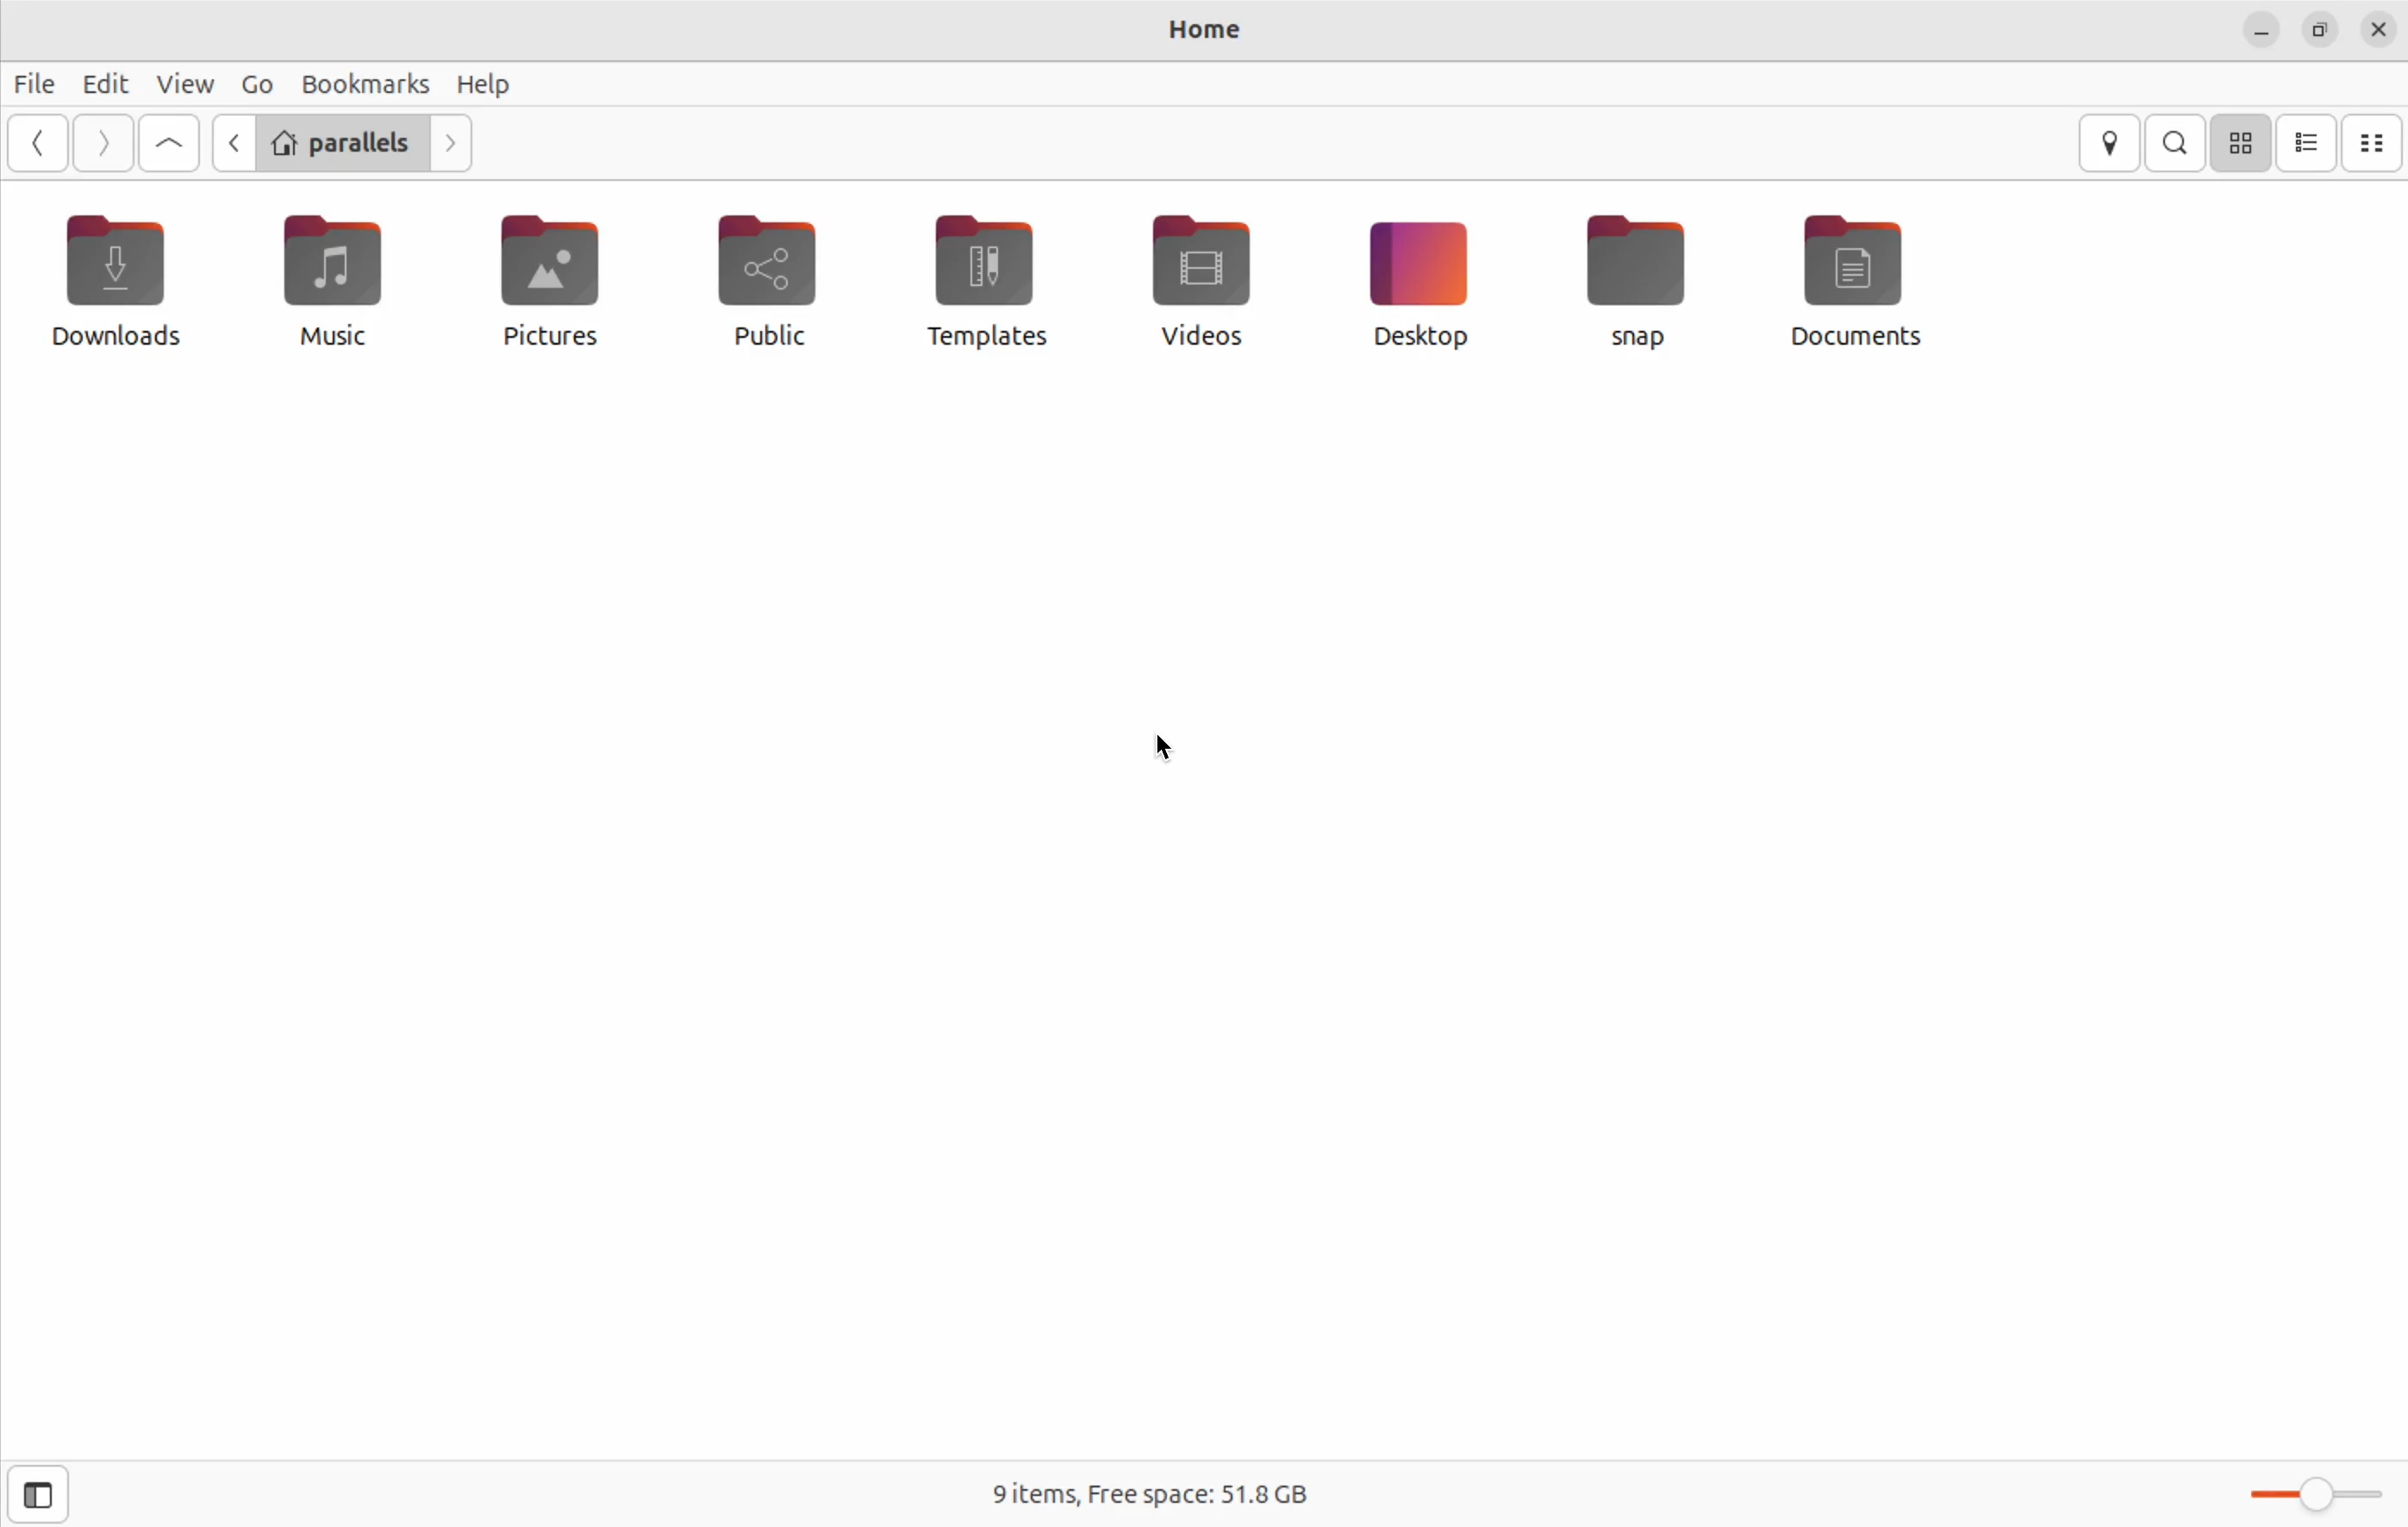 This screenshot has width=2408, height=1527. What do you see at coordinates (488, 83) in the screenshot?
I see `help` at bounding box center [488, 83].